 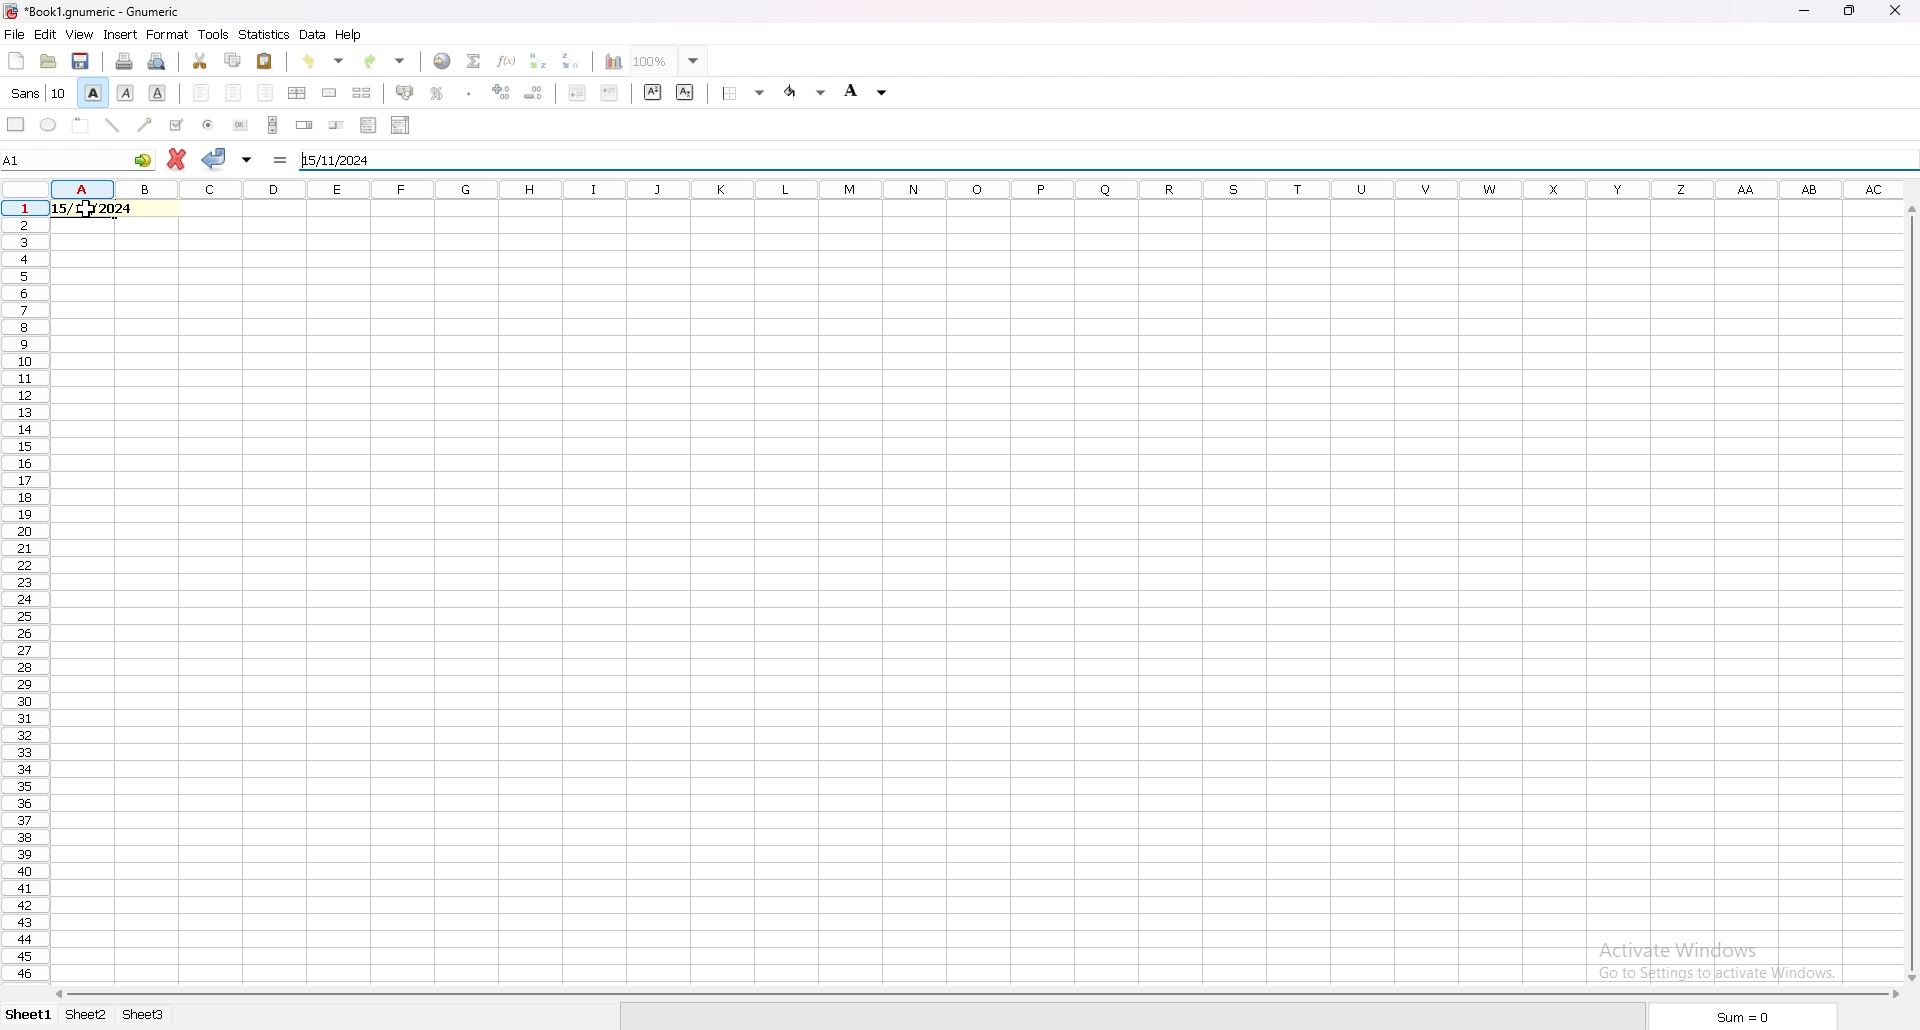 What do you see at coordinates (234, 93) in the screenshot?
I see `center` at bounding box center [234, 93].